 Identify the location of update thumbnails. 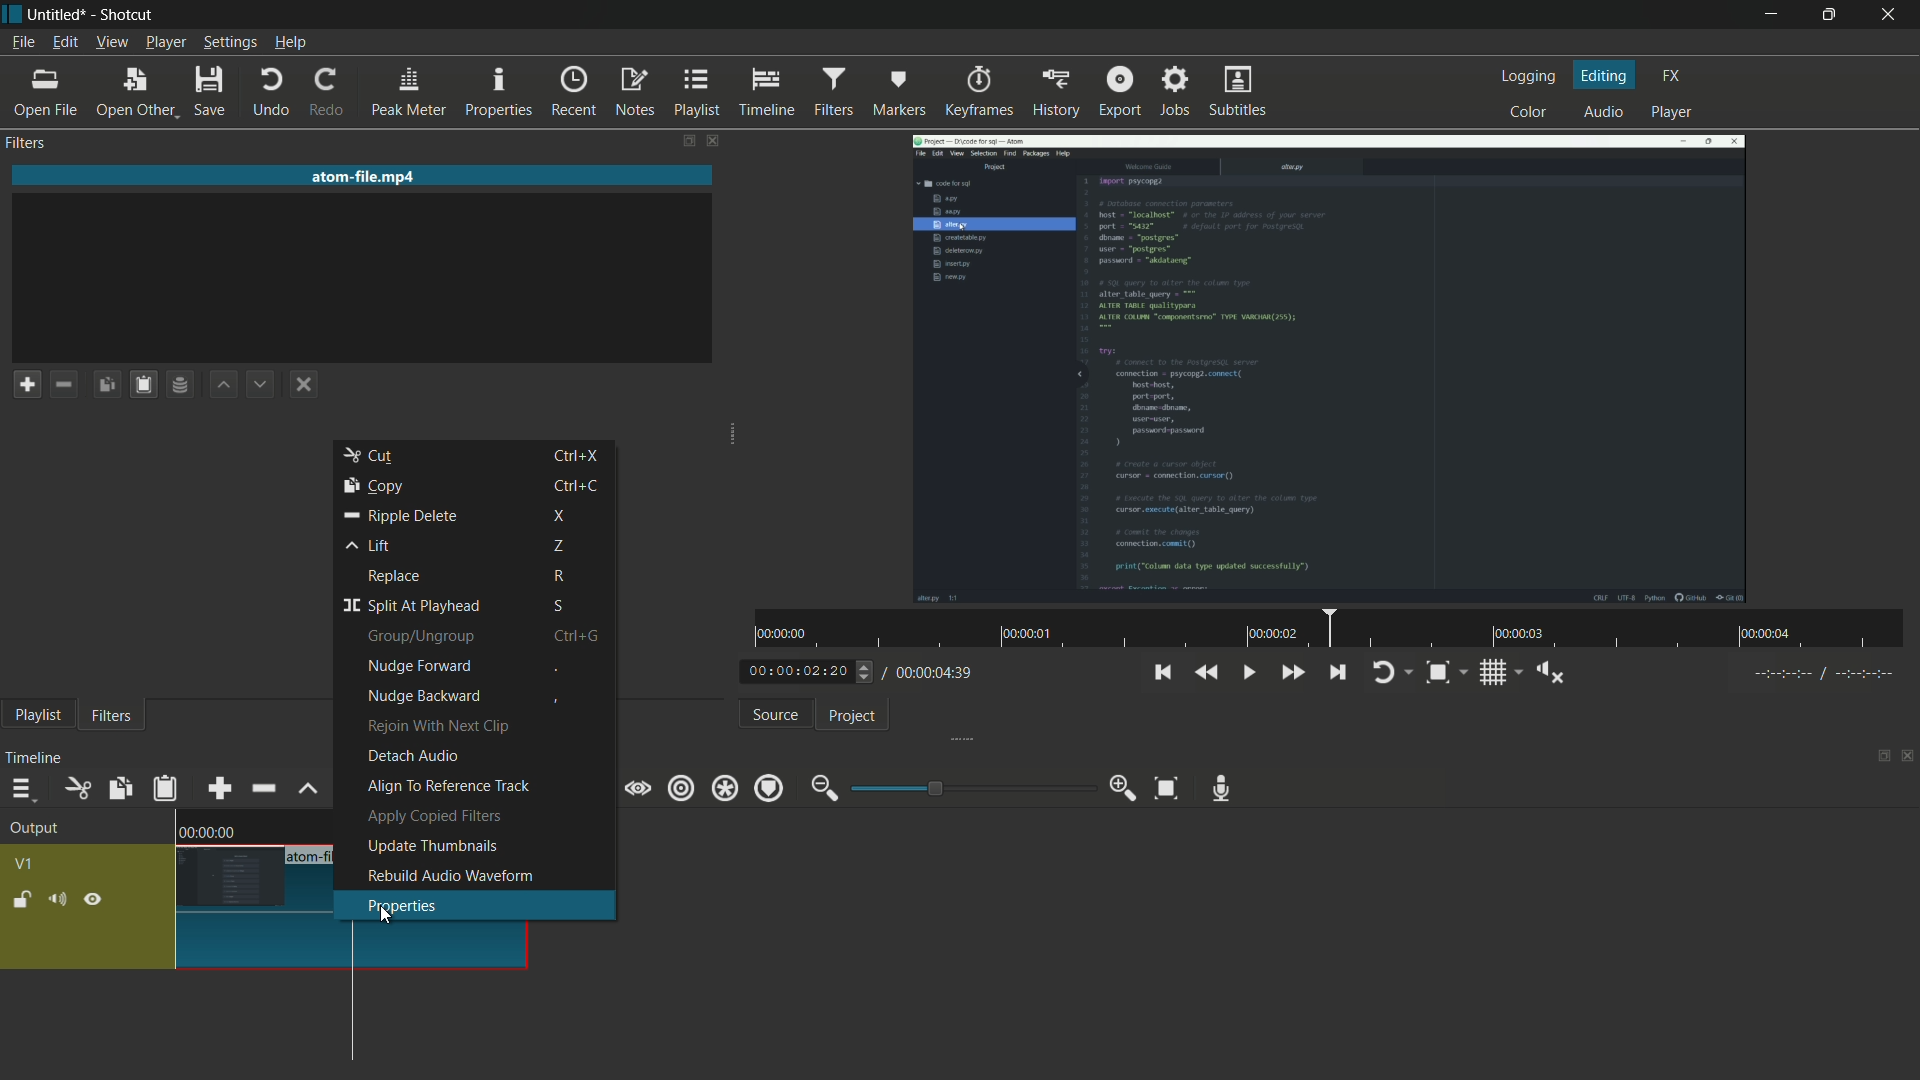
(432, 845).